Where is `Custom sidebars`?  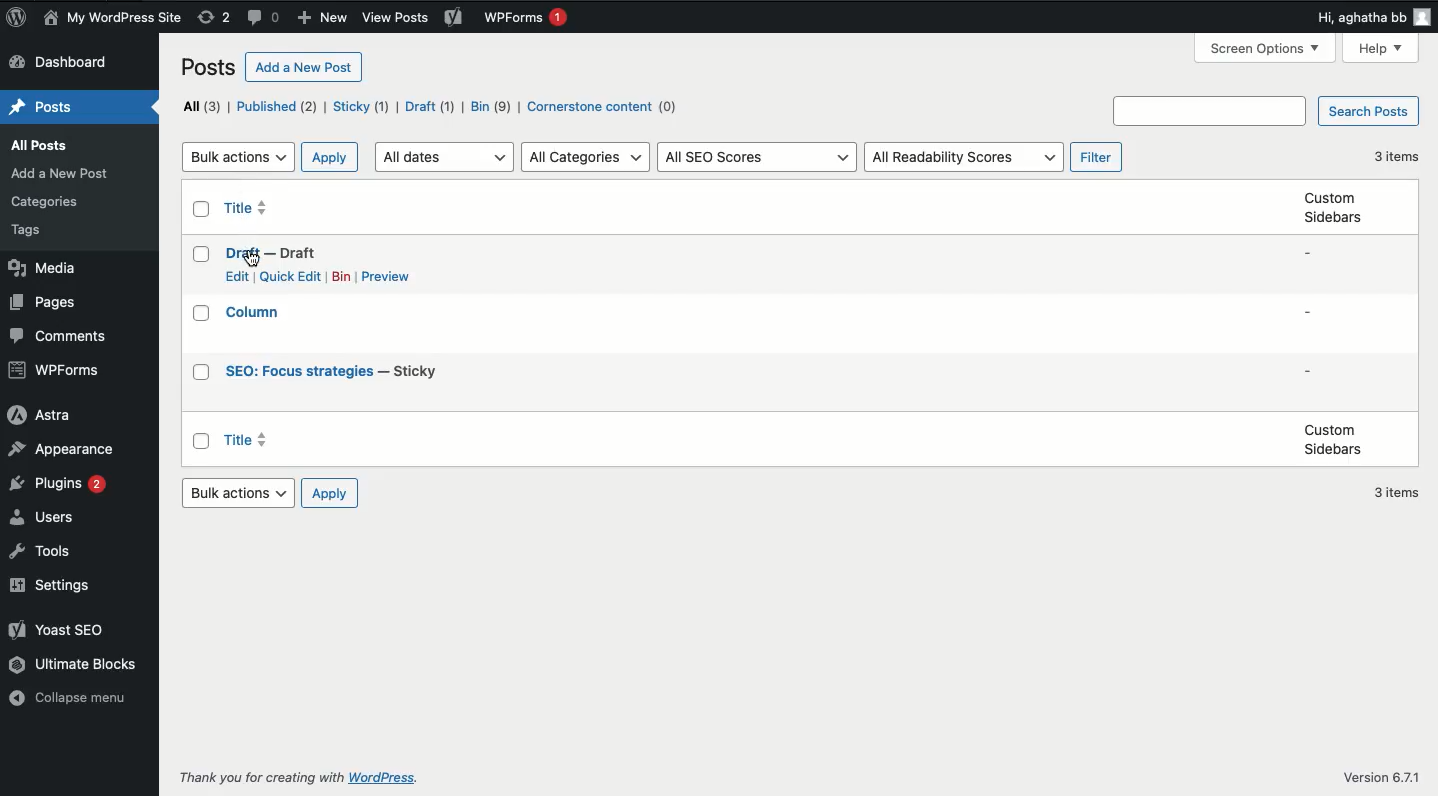
Custom sidebars is located at coordinates (1328, 207).